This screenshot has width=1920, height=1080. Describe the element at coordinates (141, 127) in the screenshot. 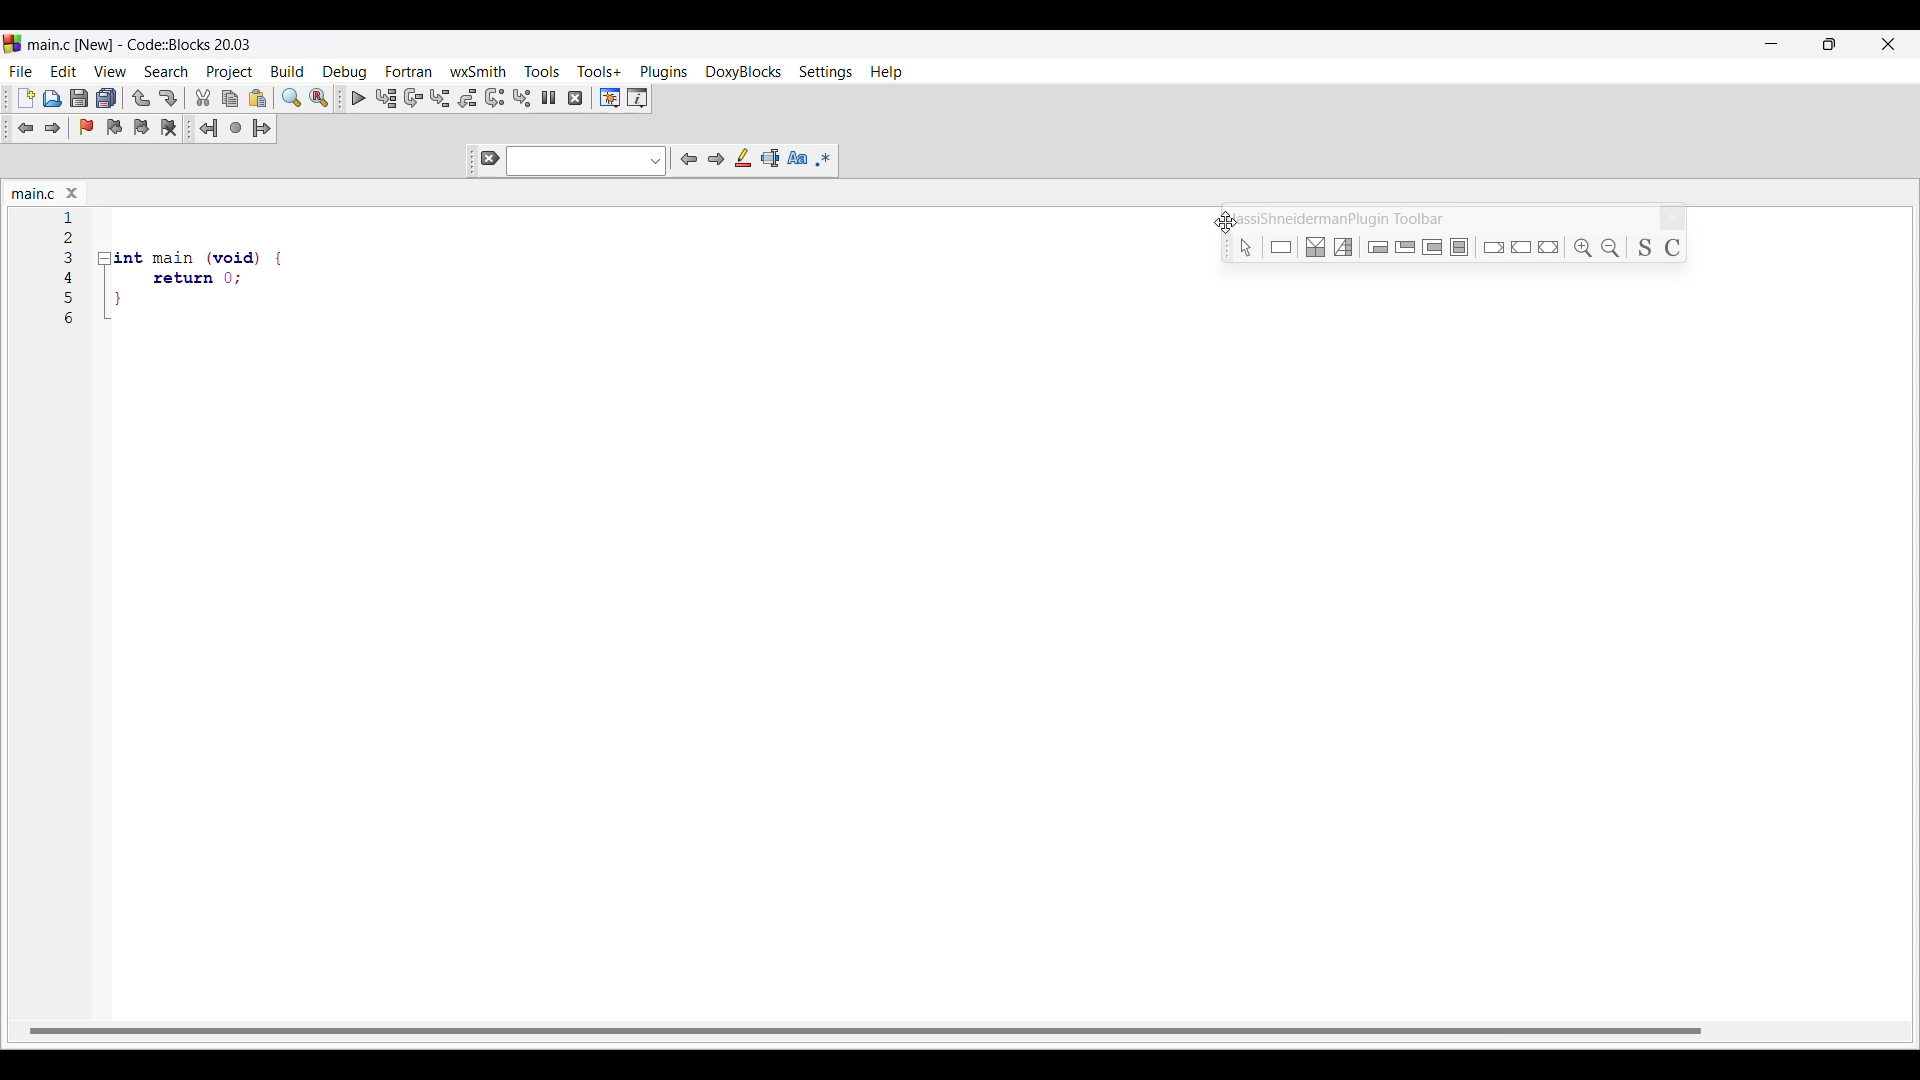

I see `Next bookmark` at that location.